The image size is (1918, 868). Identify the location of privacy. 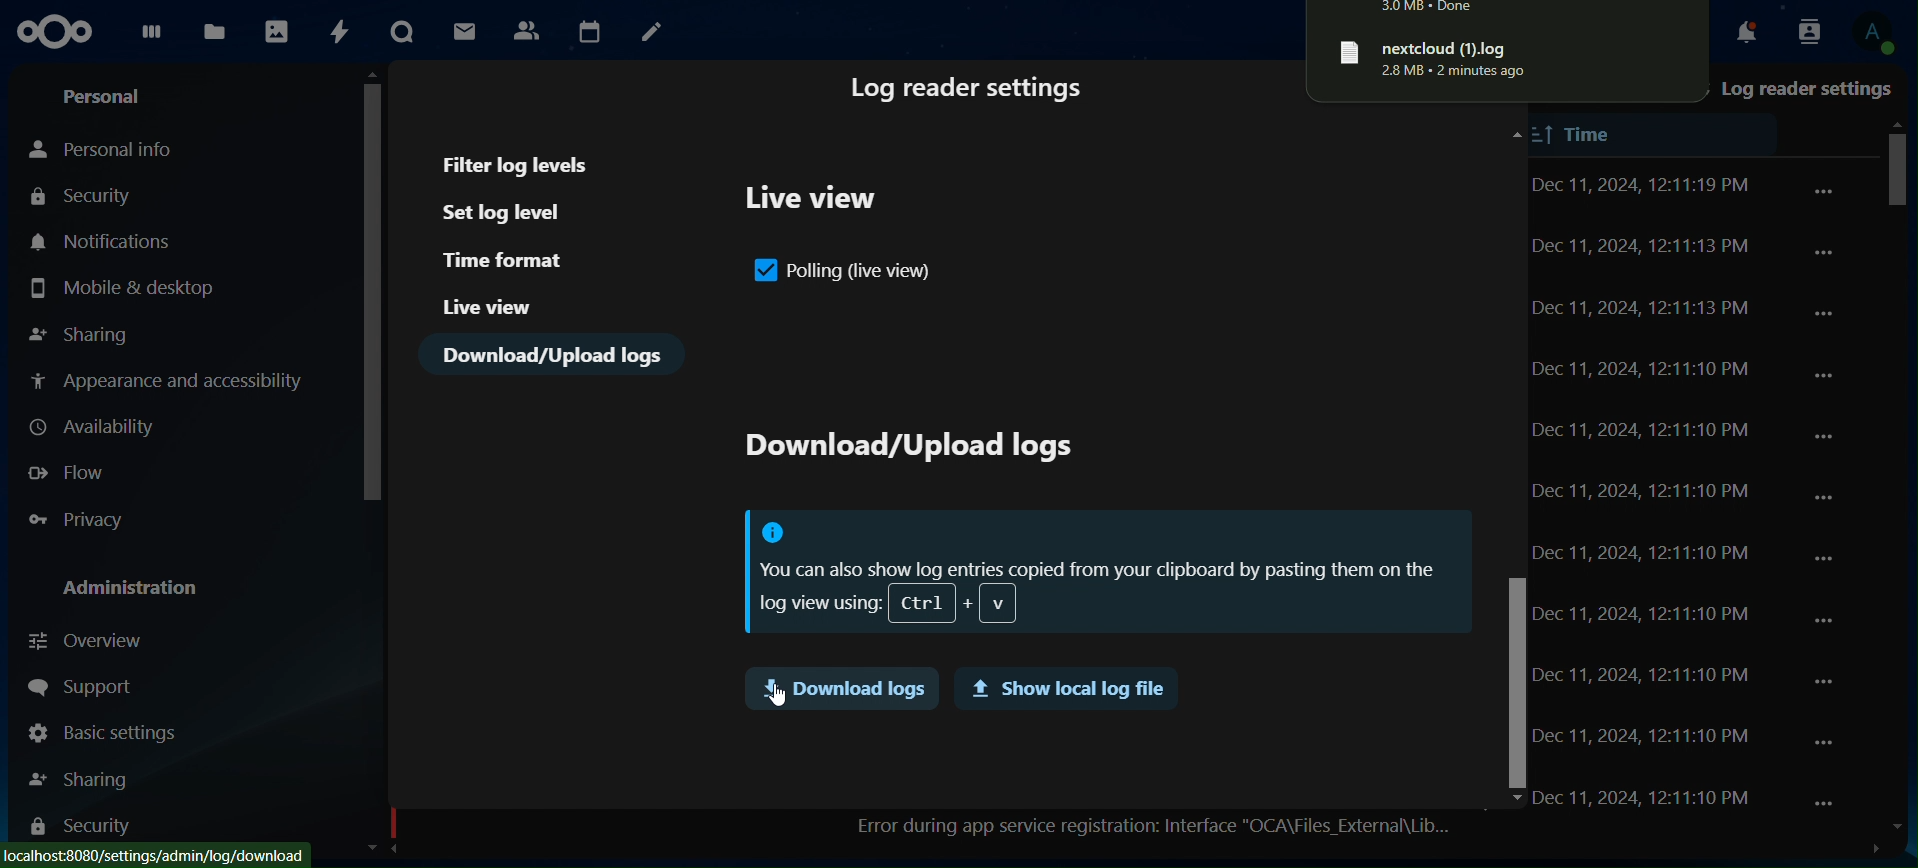
(85, 520).